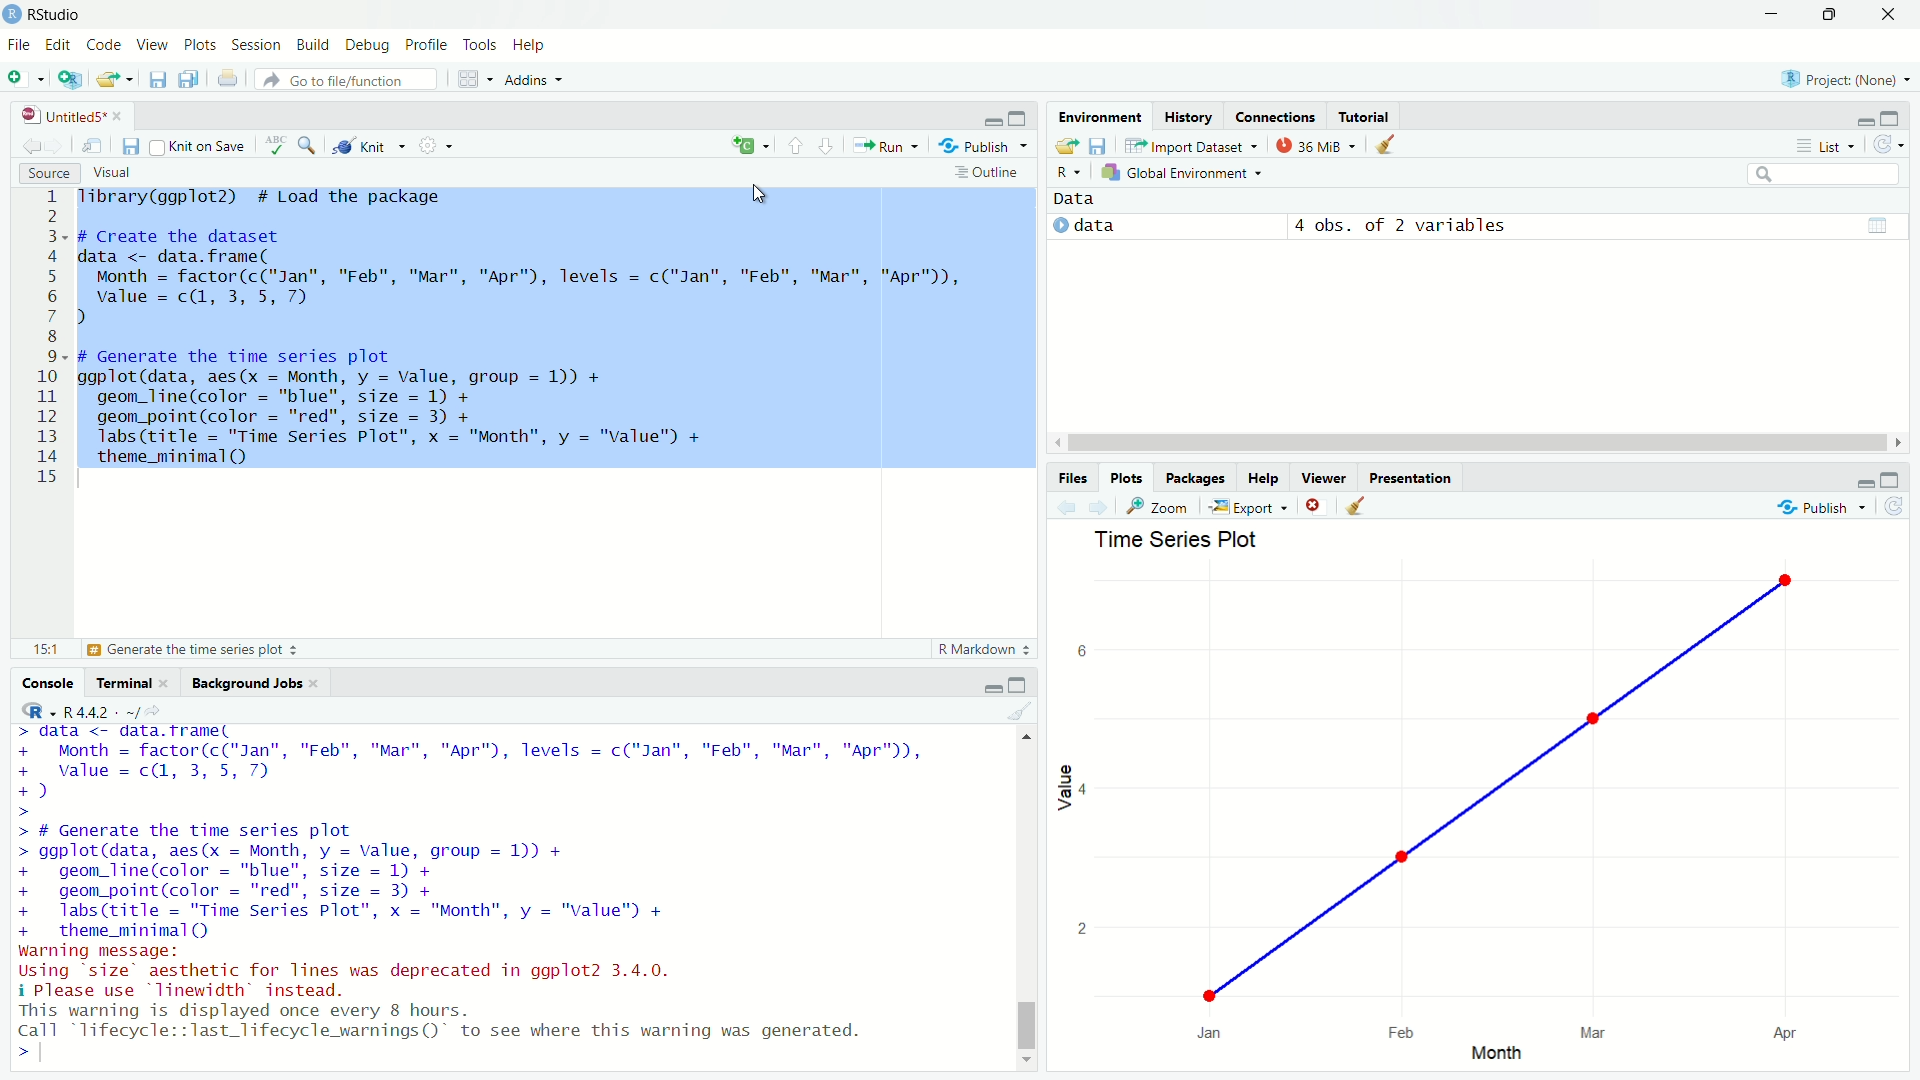 This screenshot has height=1080, width=1920. I want to click on code to generate the time series plot, so click(398, 403).